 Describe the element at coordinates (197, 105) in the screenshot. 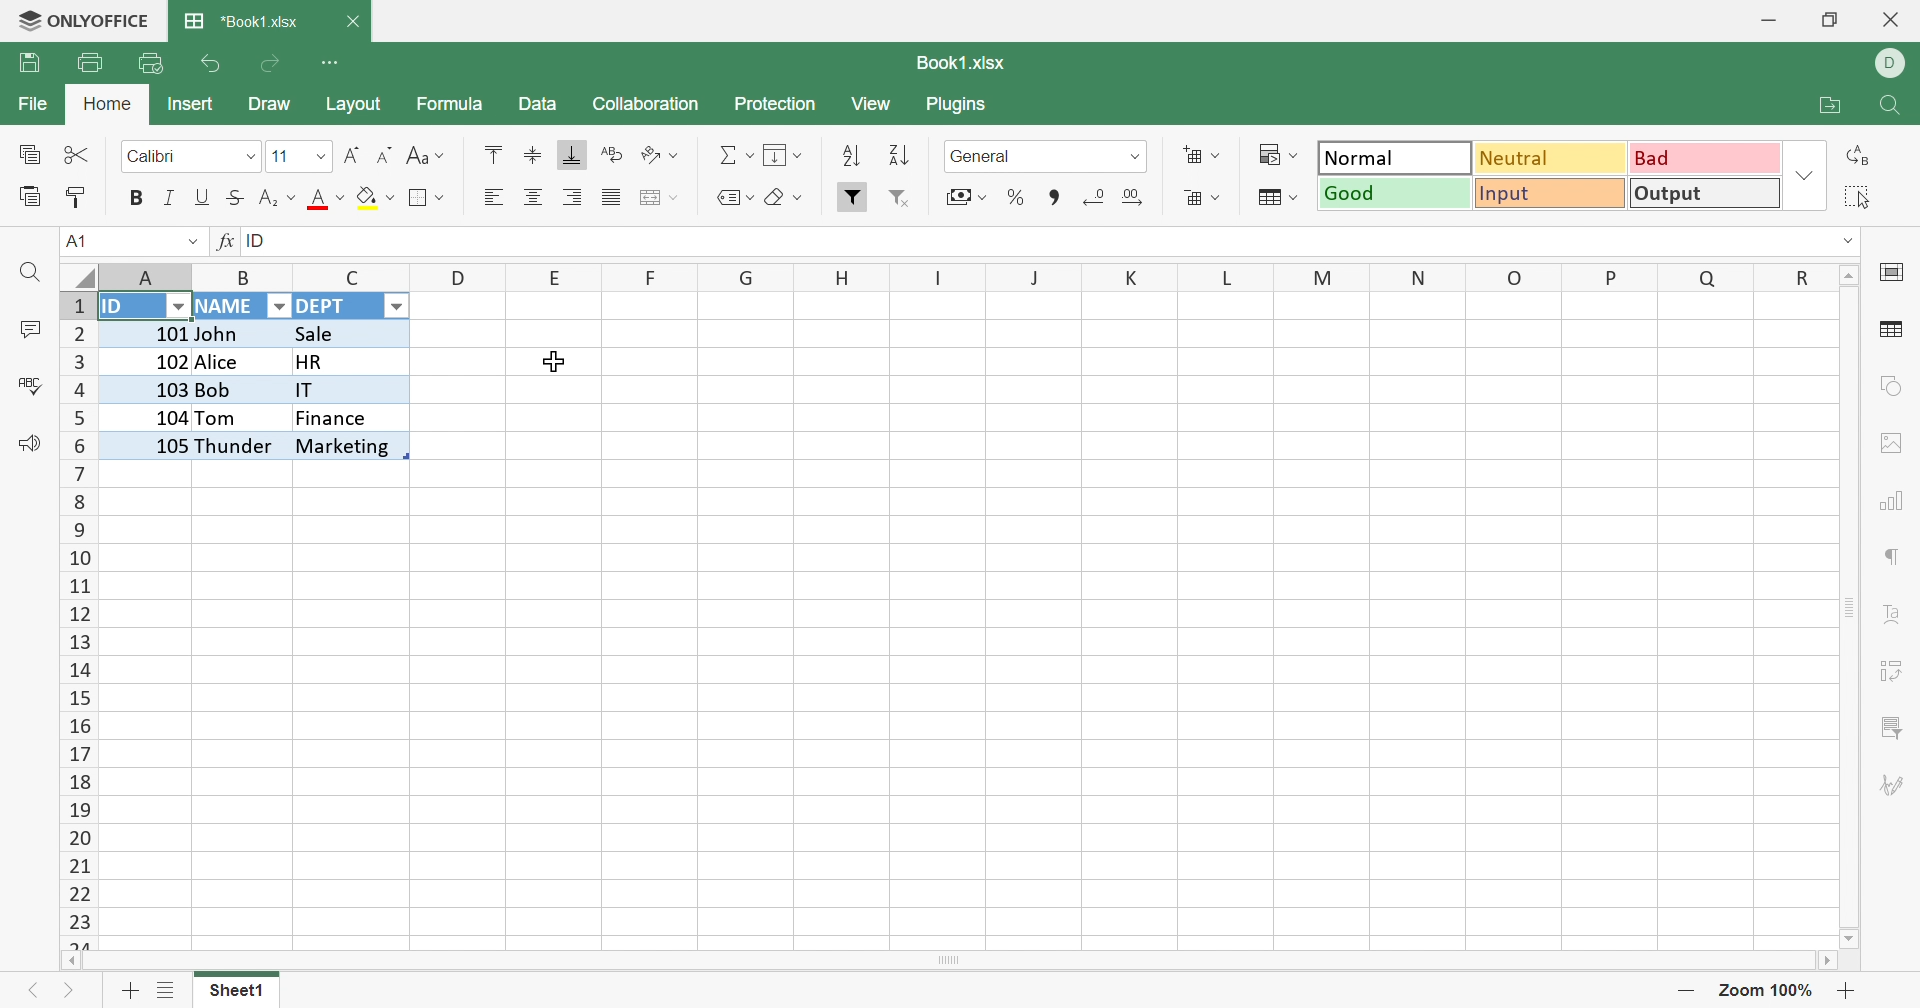

I see `Insert` at that location.